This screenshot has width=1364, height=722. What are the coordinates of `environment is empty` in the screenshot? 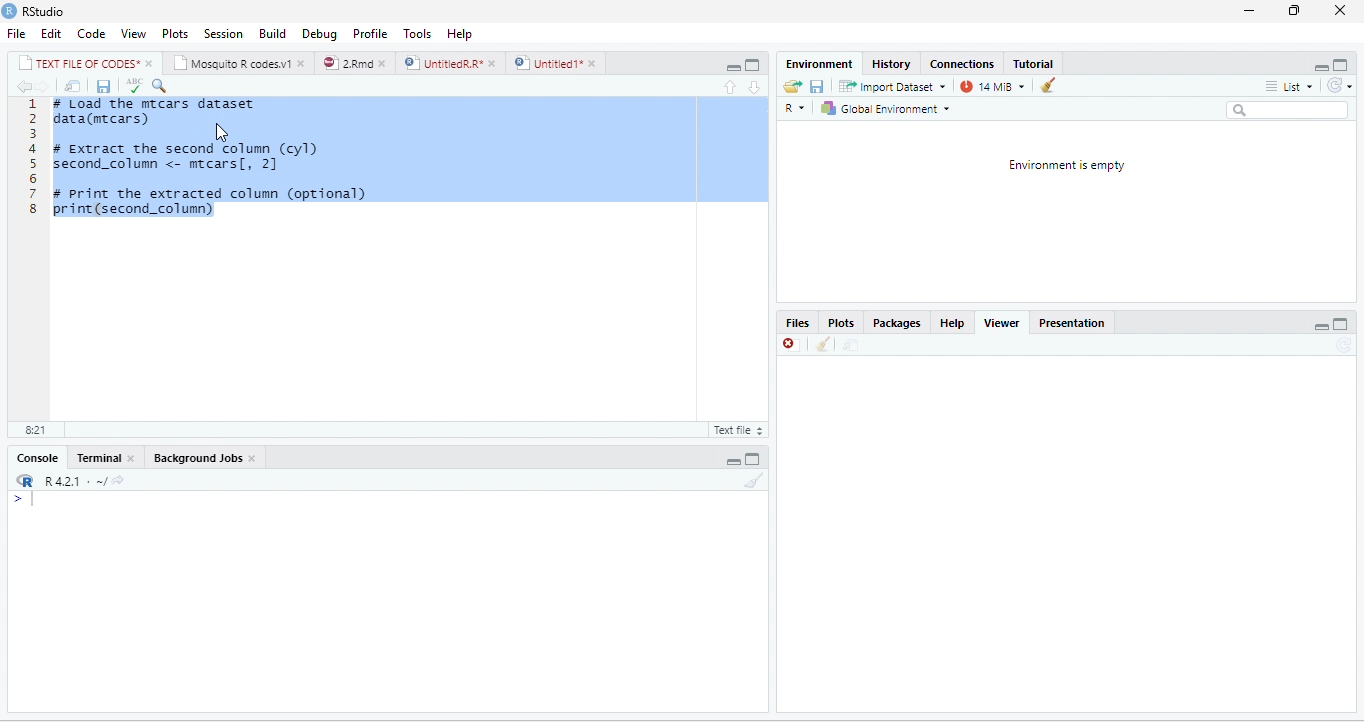 It's located at (1070, 210).